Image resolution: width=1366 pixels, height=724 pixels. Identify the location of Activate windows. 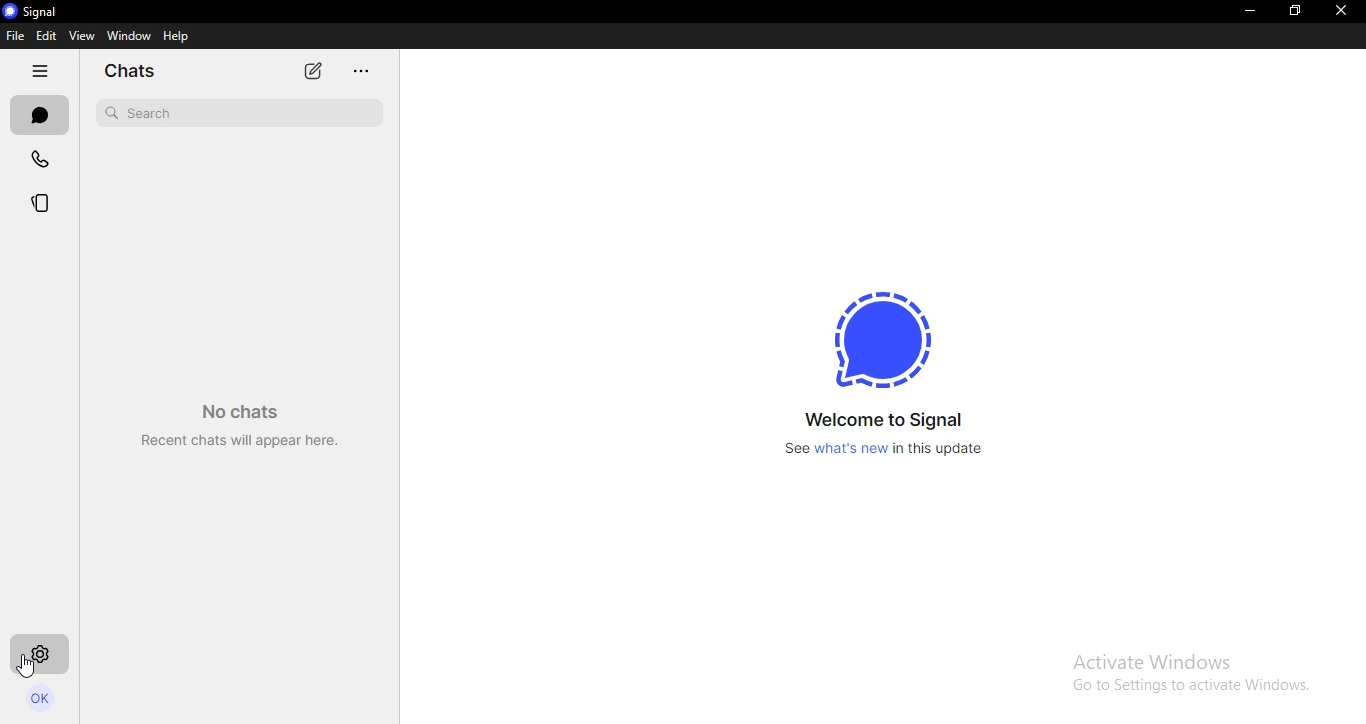
(1184, 669).